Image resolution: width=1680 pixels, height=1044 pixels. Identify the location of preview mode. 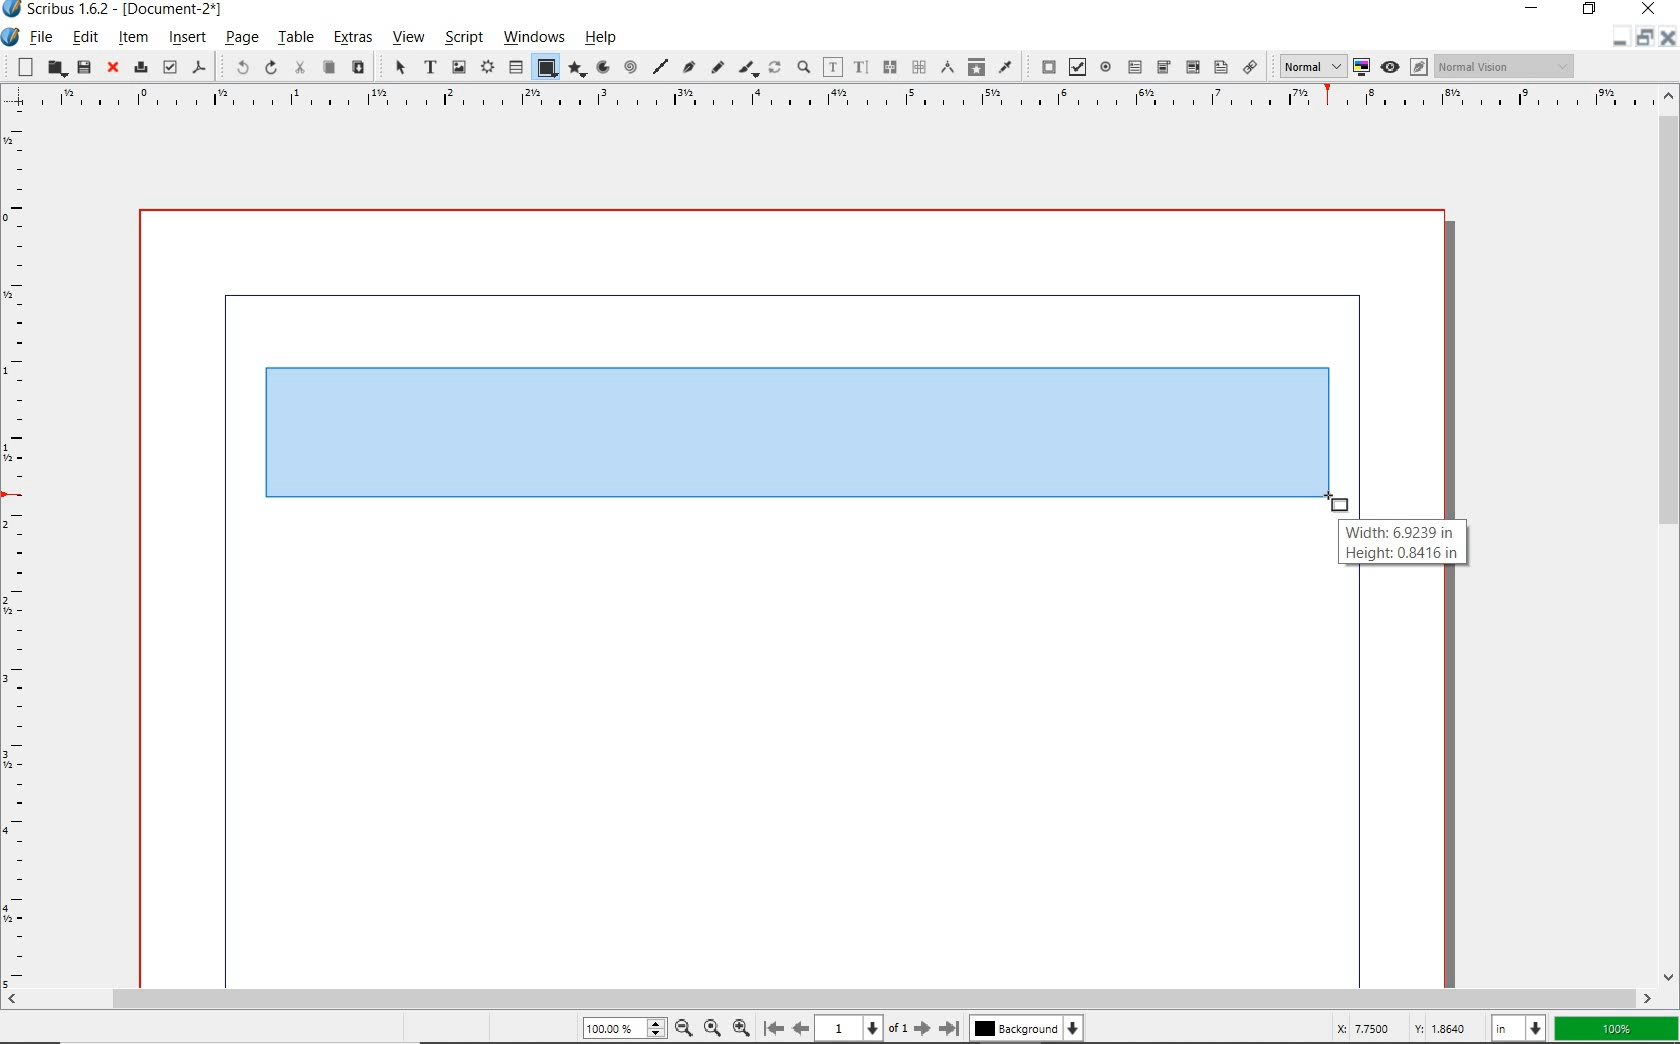
(1402, 67).